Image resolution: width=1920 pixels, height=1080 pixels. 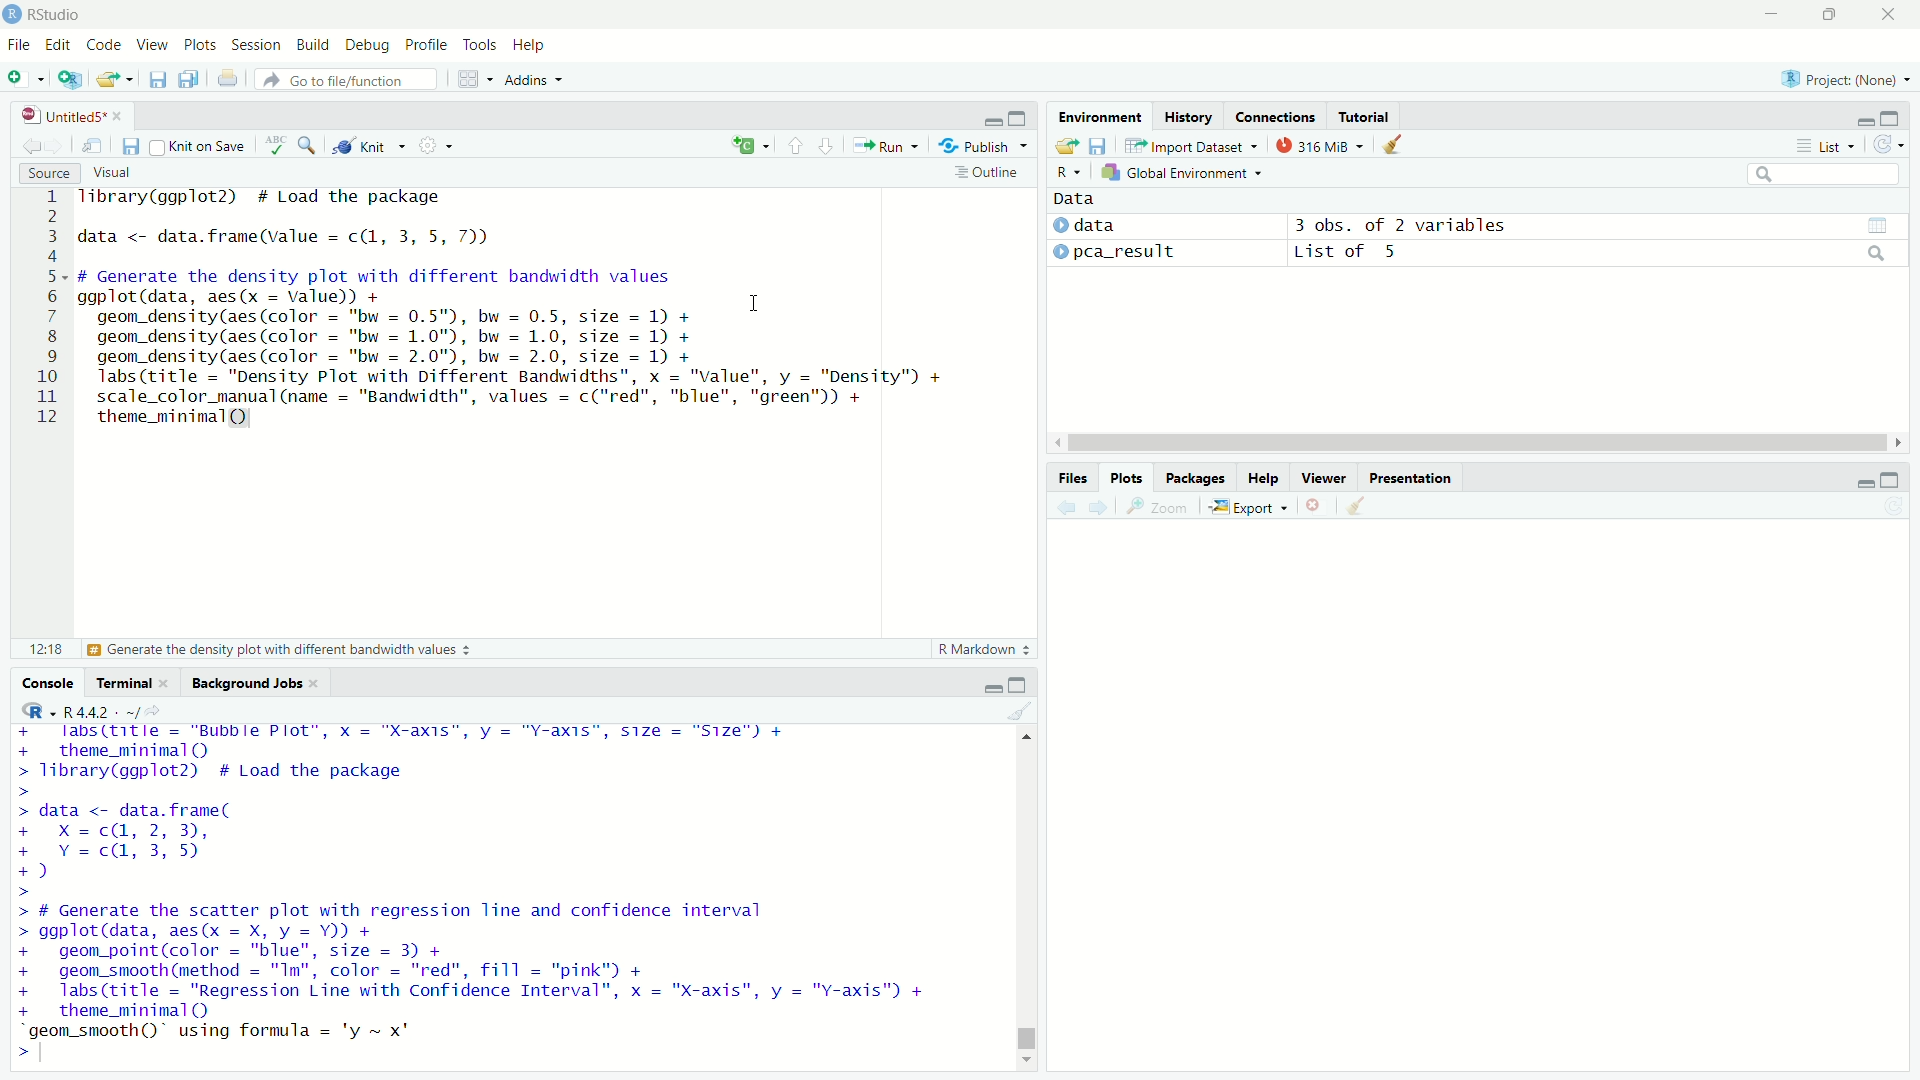 I want to click on Save current document, so click(x=157, y=80).